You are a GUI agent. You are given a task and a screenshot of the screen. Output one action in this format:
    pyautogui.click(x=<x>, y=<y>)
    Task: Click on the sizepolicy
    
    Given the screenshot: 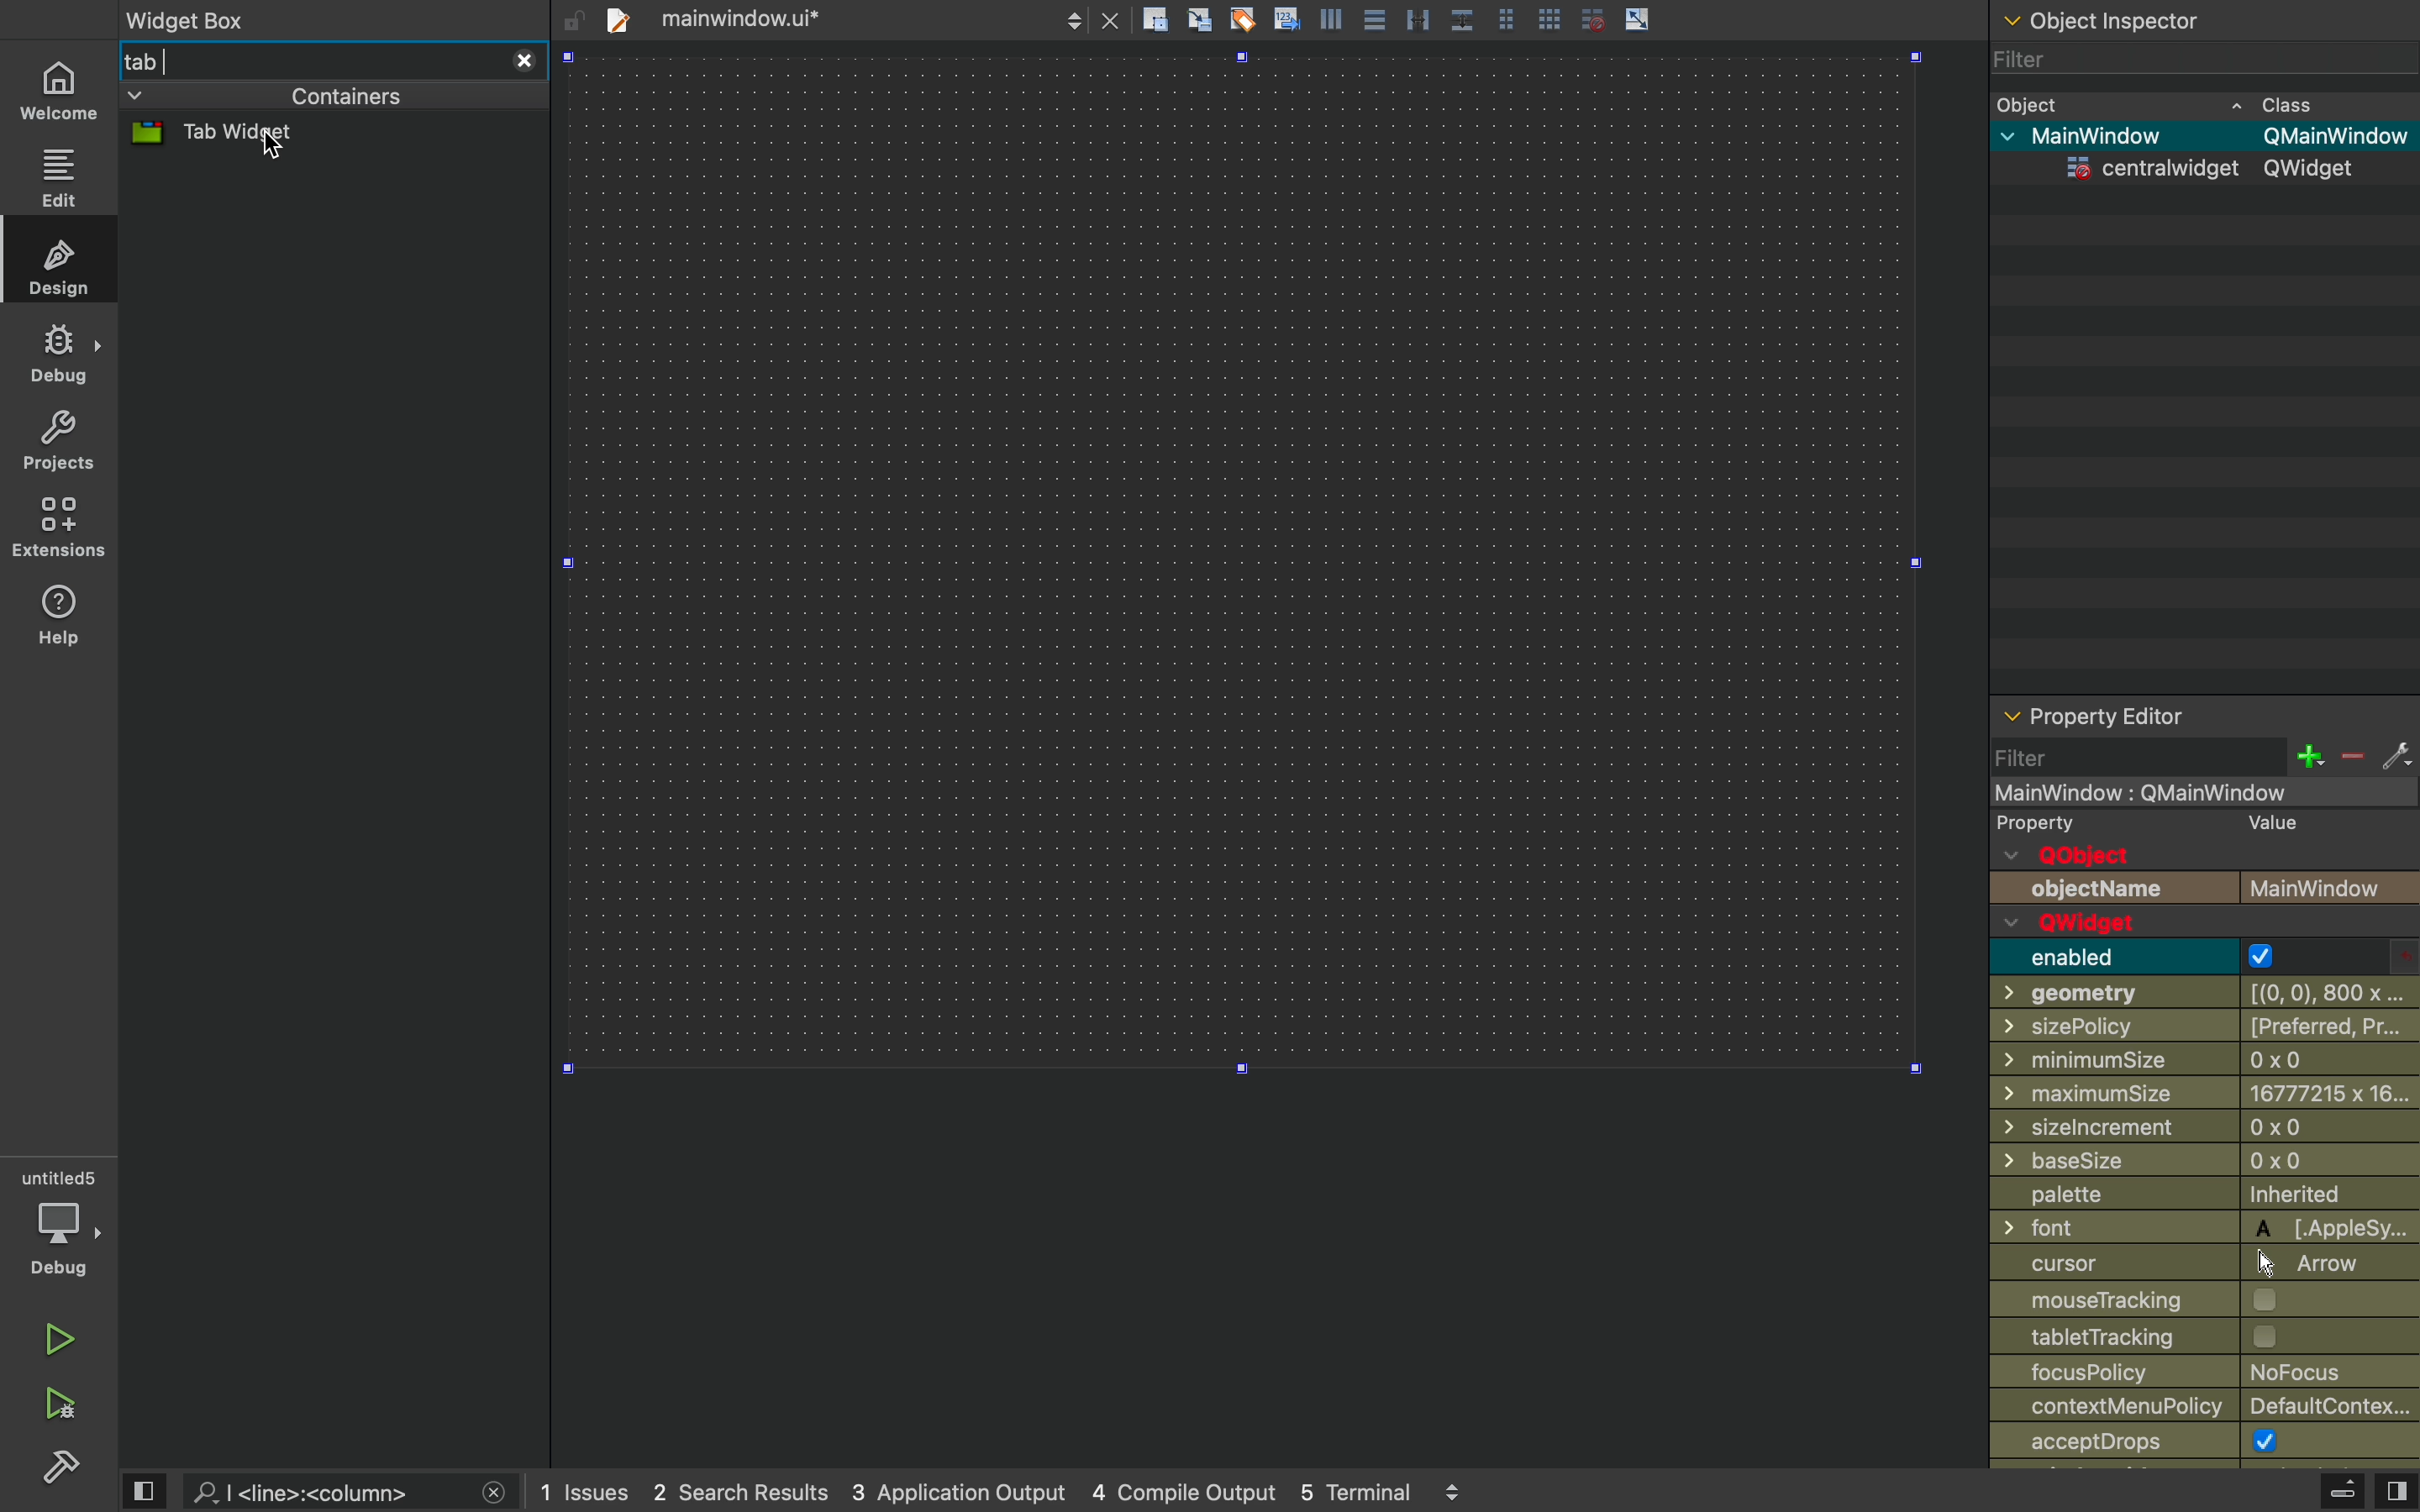 What is the action you would take?
    pyautogui.click(x=2203, y=1030)
    